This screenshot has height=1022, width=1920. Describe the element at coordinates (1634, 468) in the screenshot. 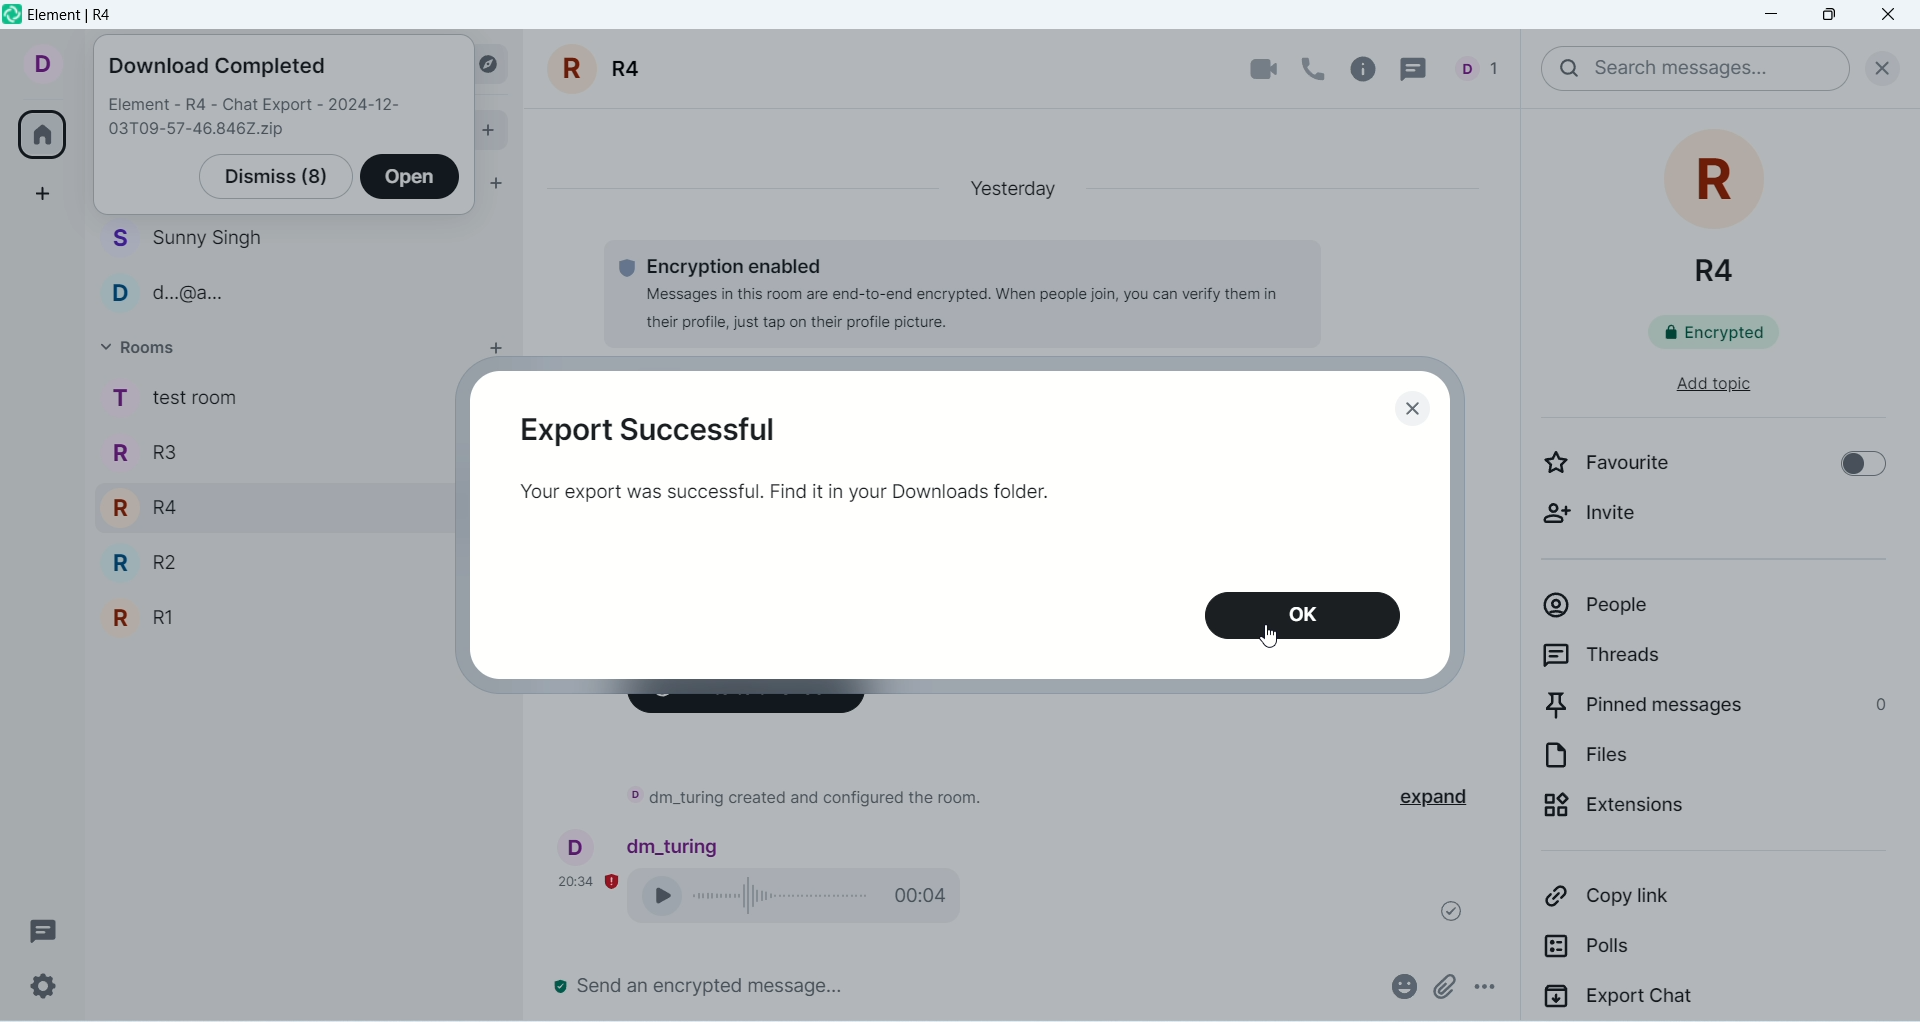

I see `favourite` at that location.